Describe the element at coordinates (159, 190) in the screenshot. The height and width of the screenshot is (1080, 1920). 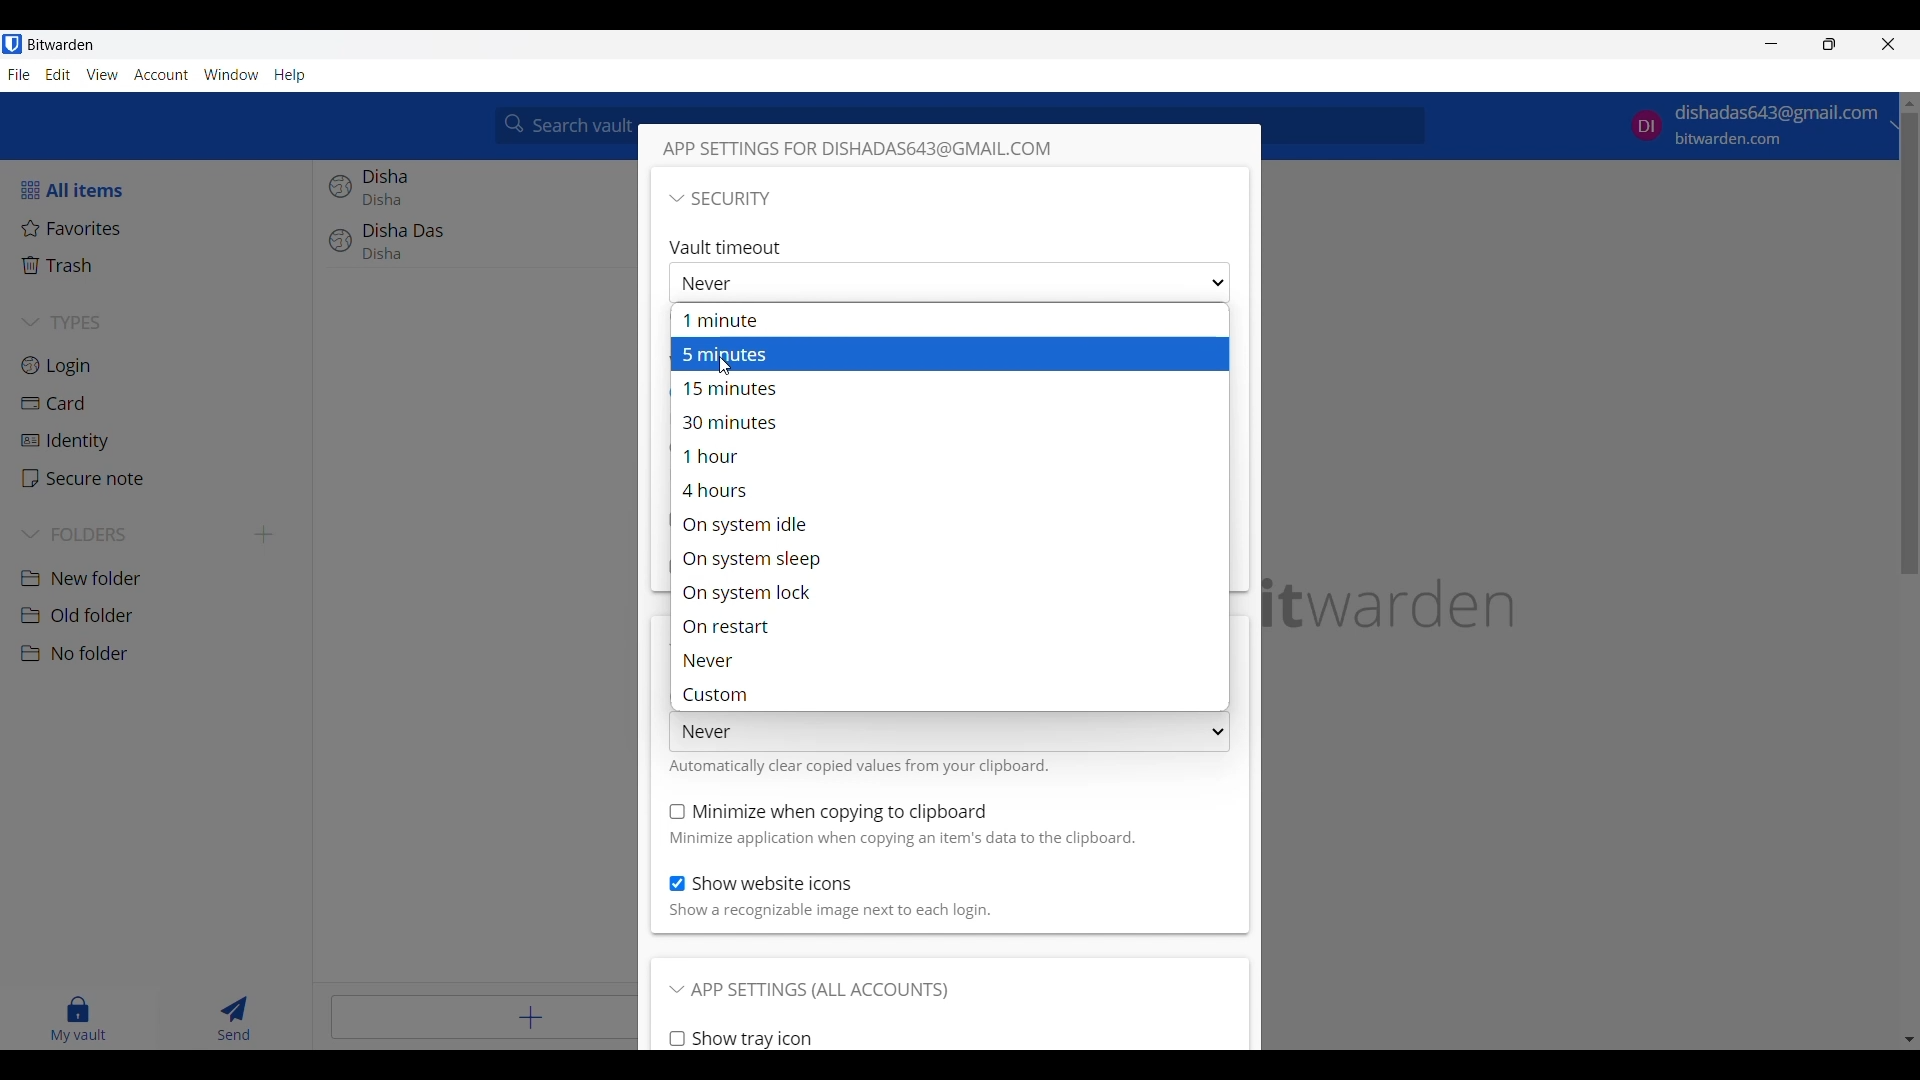
I see `All items` at that location.